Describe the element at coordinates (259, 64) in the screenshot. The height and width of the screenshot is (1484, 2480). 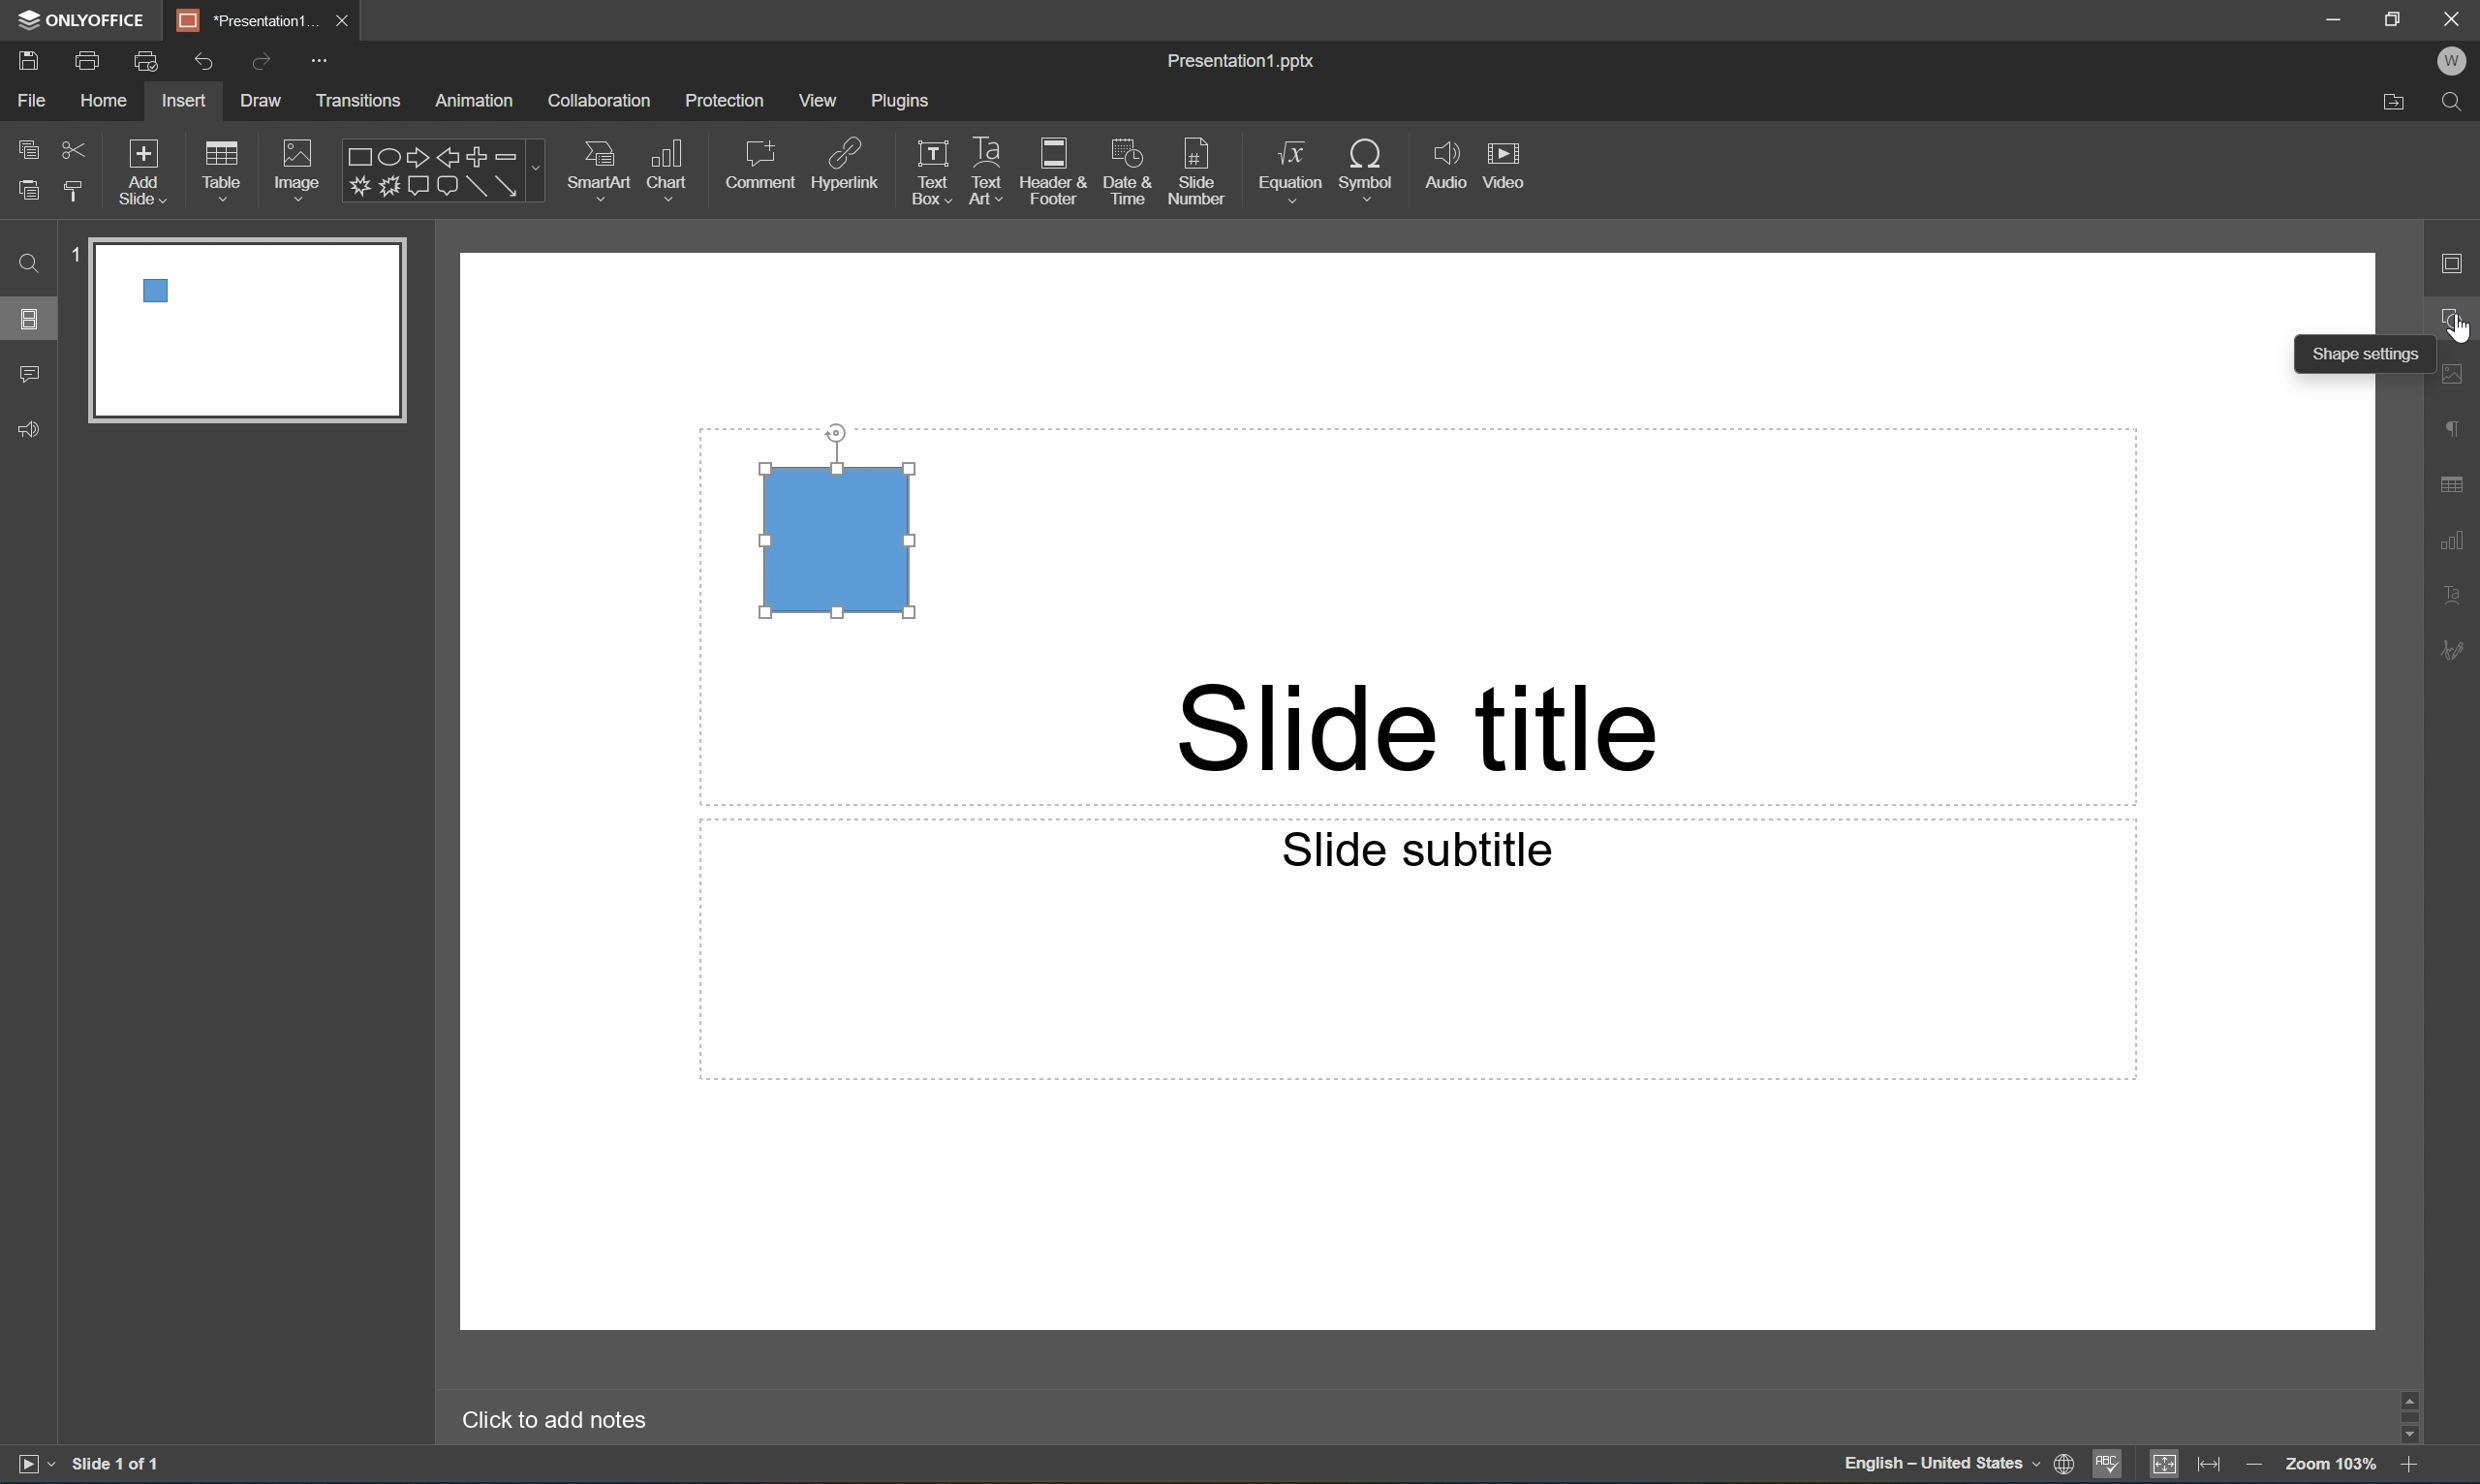
I see `Redo` at that location.